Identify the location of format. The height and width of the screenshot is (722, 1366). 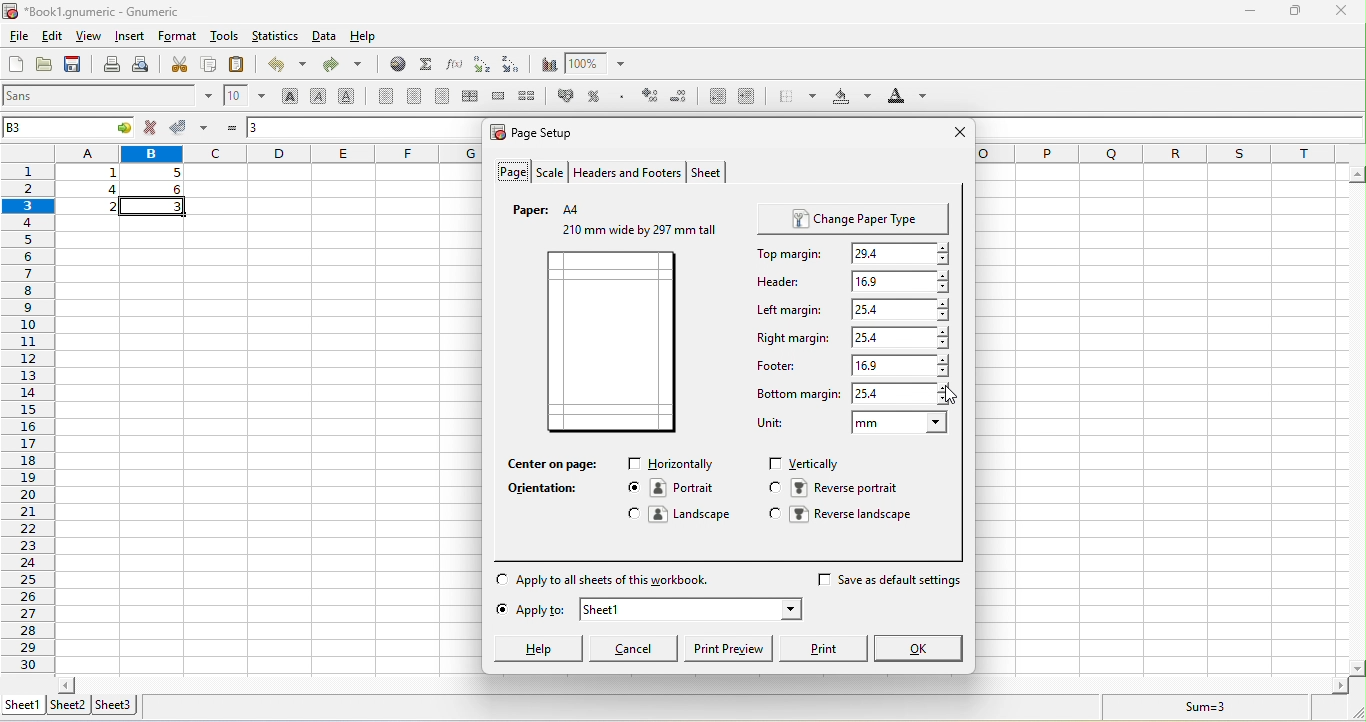
(177, 38).